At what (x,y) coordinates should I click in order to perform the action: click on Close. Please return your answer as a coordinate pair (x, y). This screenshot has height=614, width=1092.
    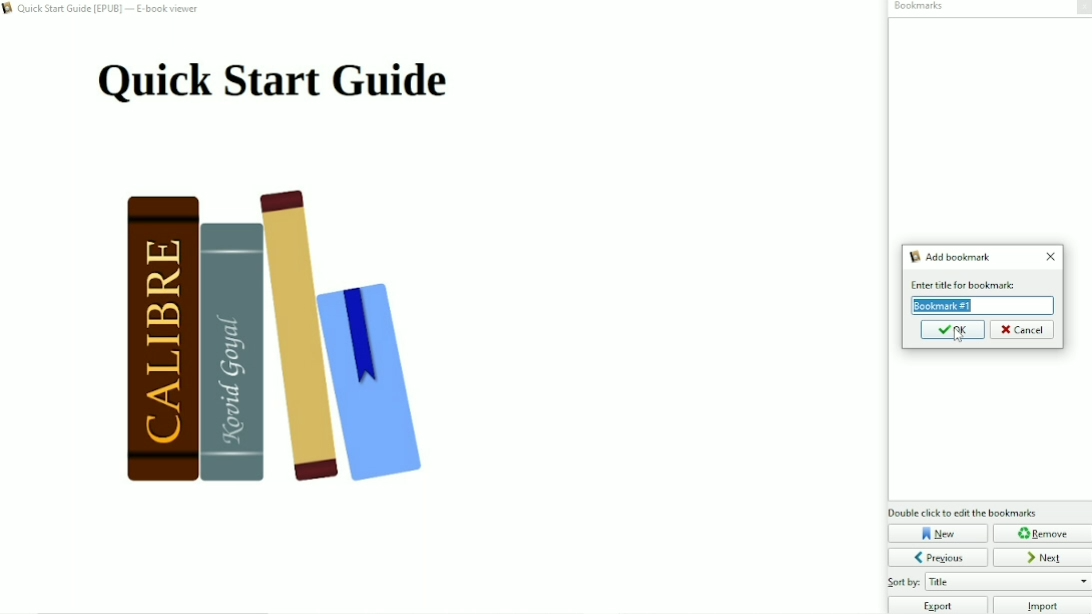
    Looking at the image, I should click on (1081, 8).